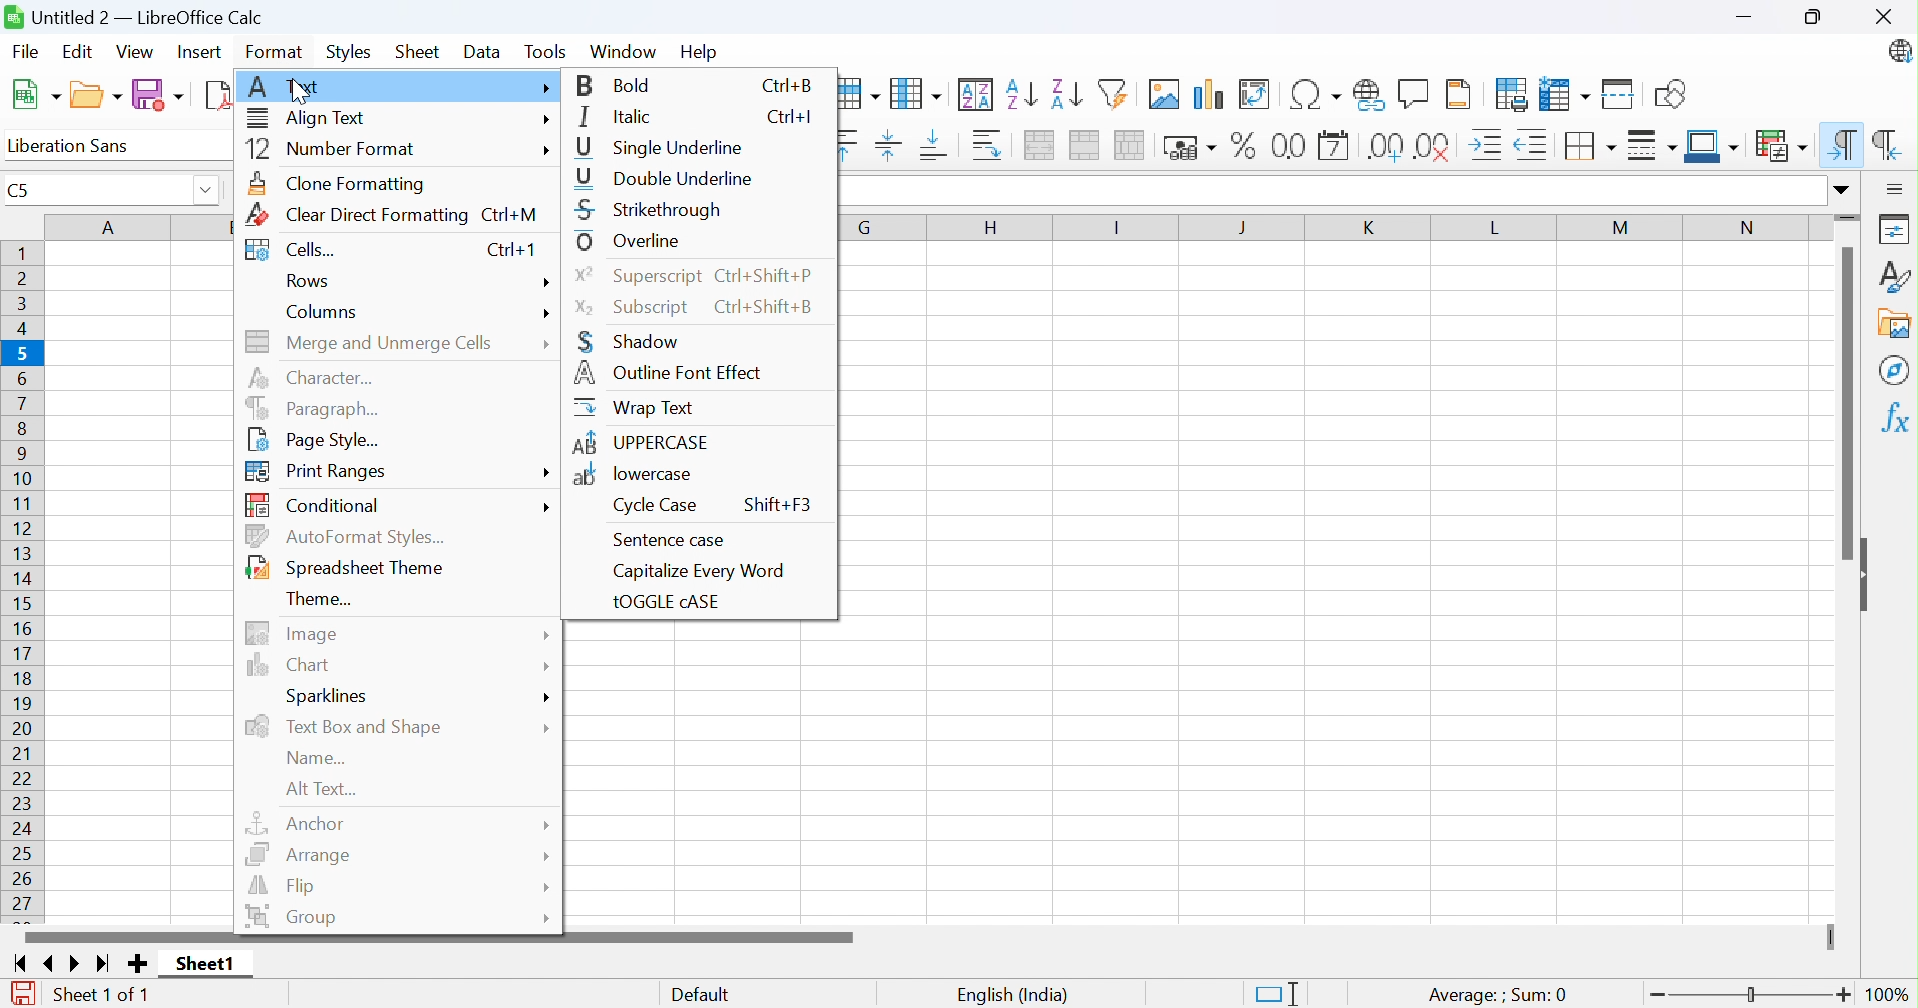  What do you see at coordinates (1831, 938) in the screenshot?
I see `Slider` at bounding box center [1831, 938].